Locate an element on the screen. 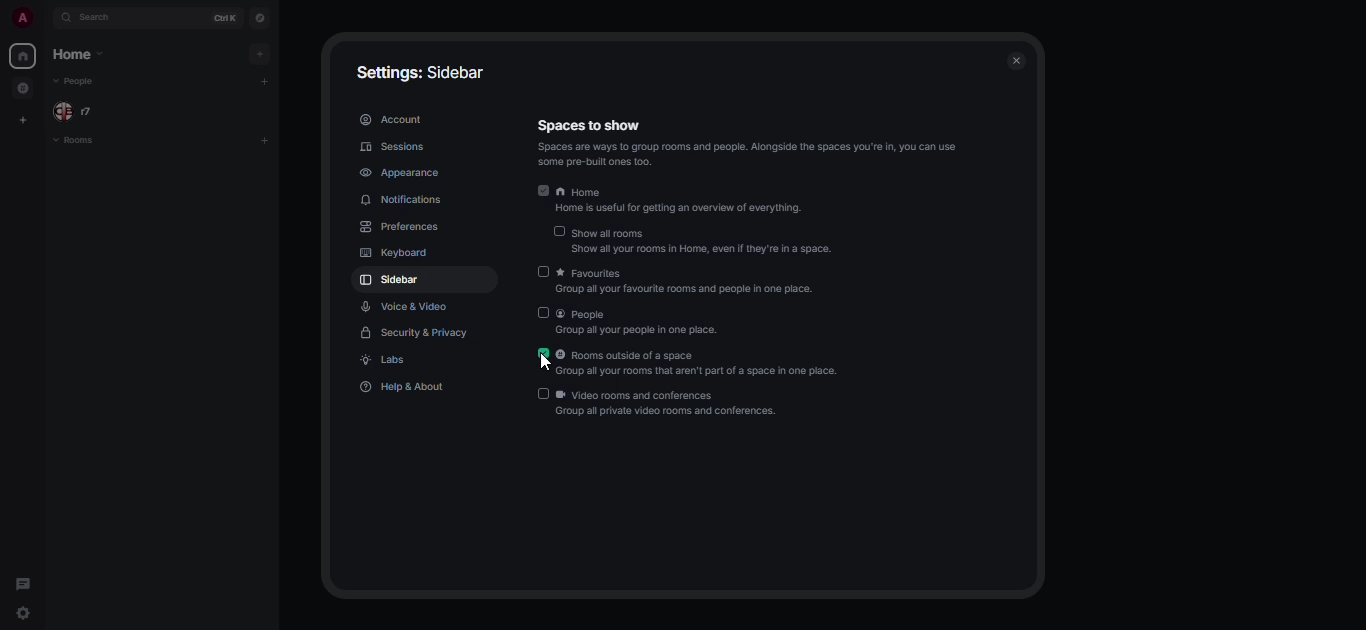 This screenshot has height=630, width=1366. home is located at coordinates (682, 192).